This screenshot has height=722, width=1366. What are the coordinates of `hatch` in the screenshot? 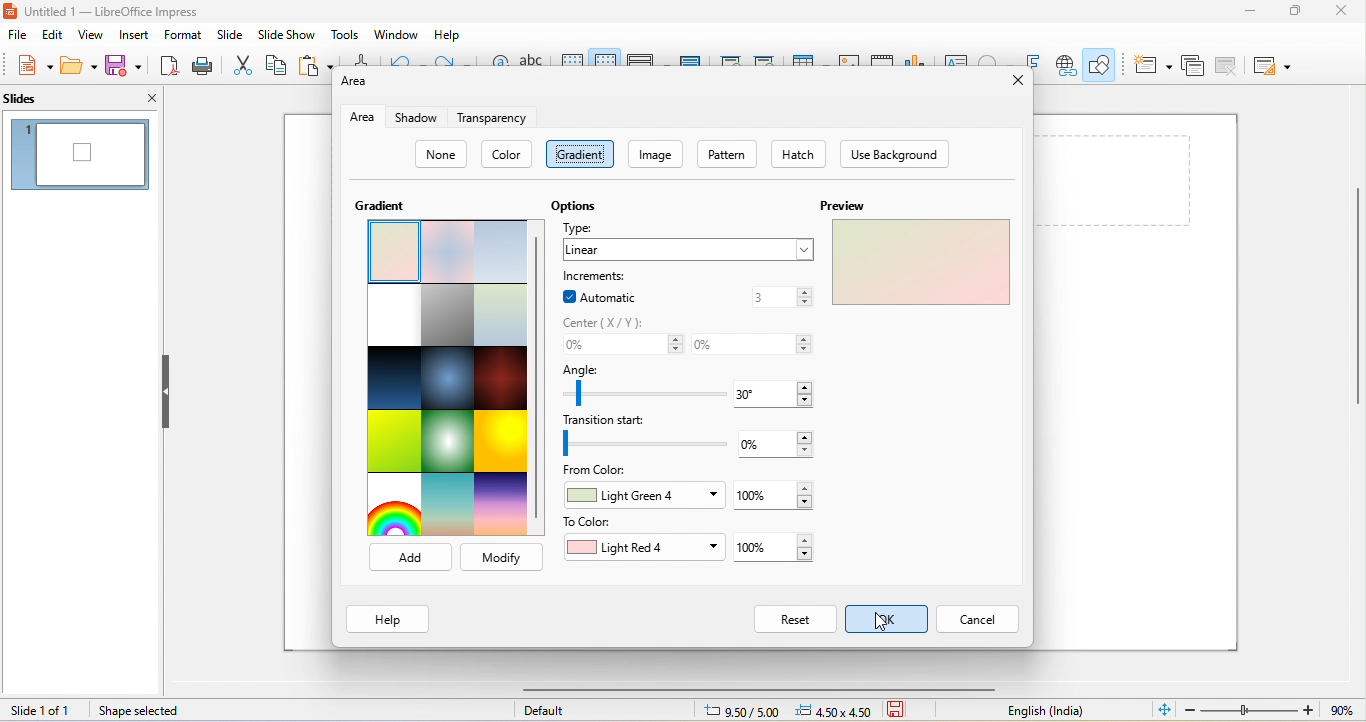 It's located at (798, 154).